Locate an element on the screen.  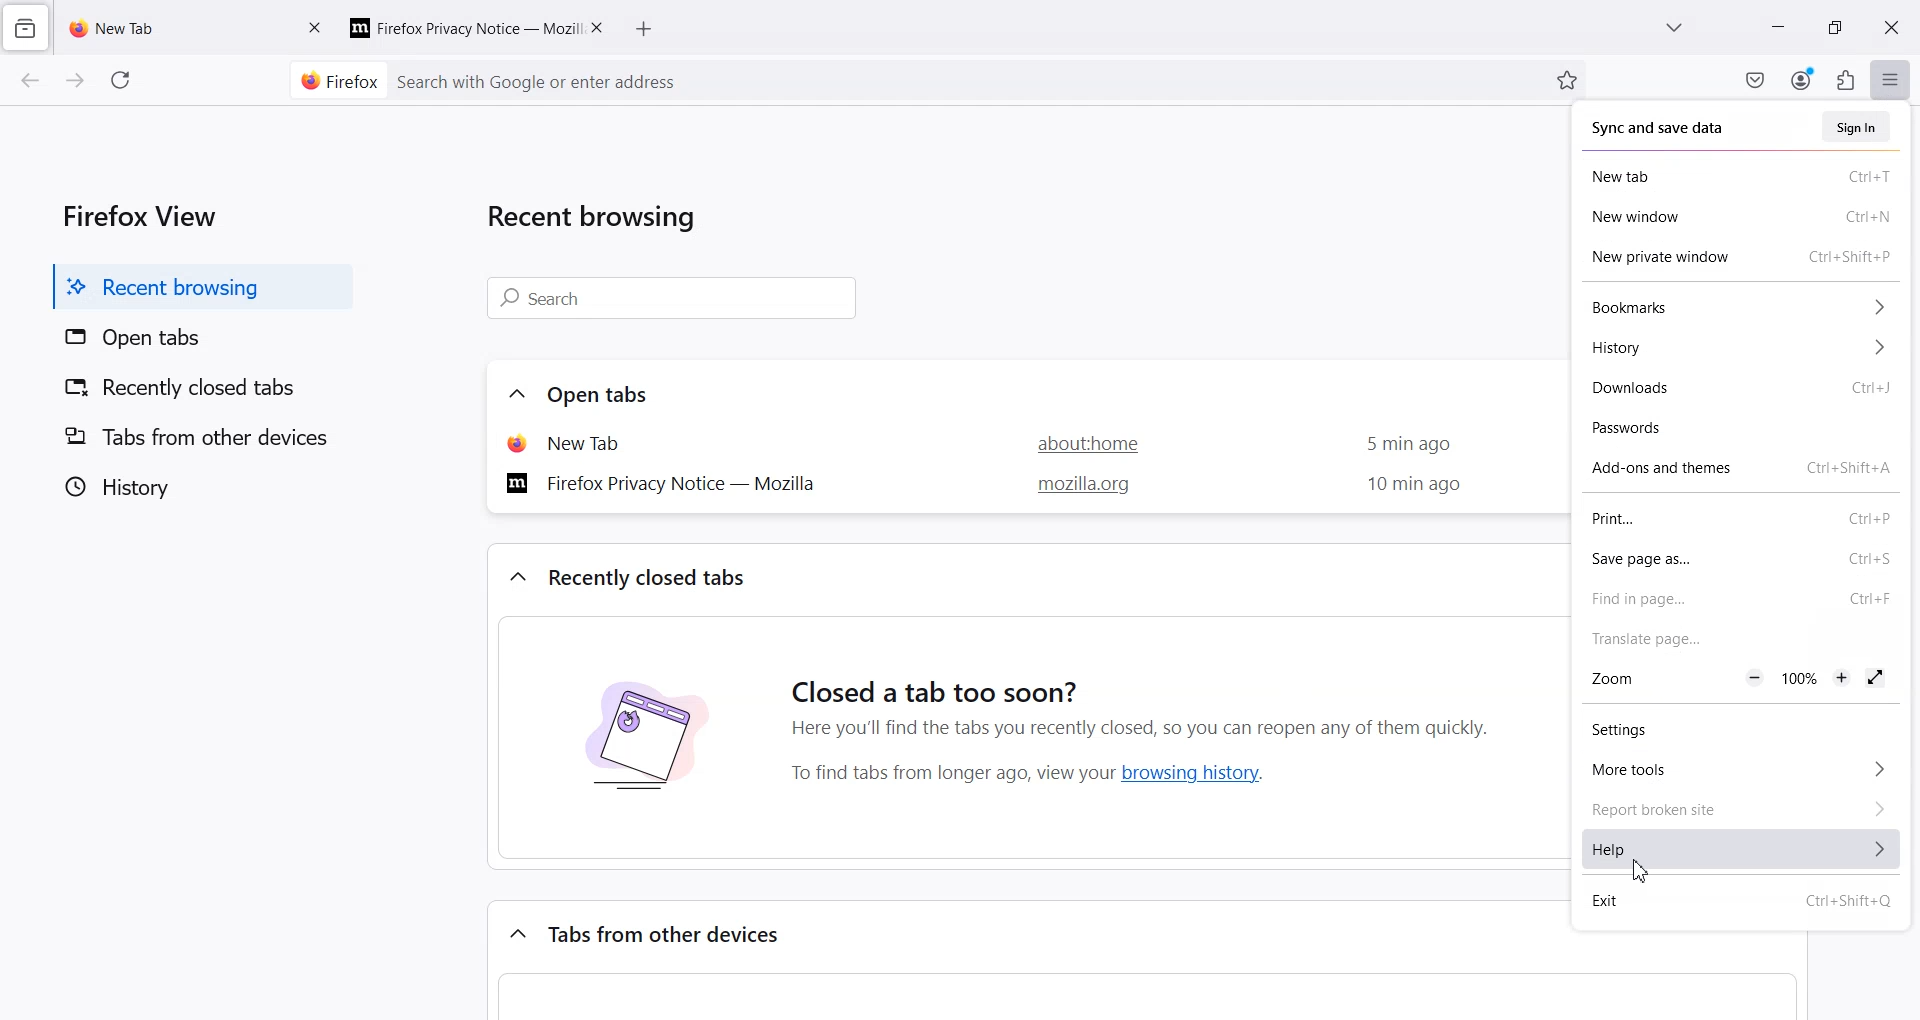
Tabs from other devices is located at coordinates (670, 935).